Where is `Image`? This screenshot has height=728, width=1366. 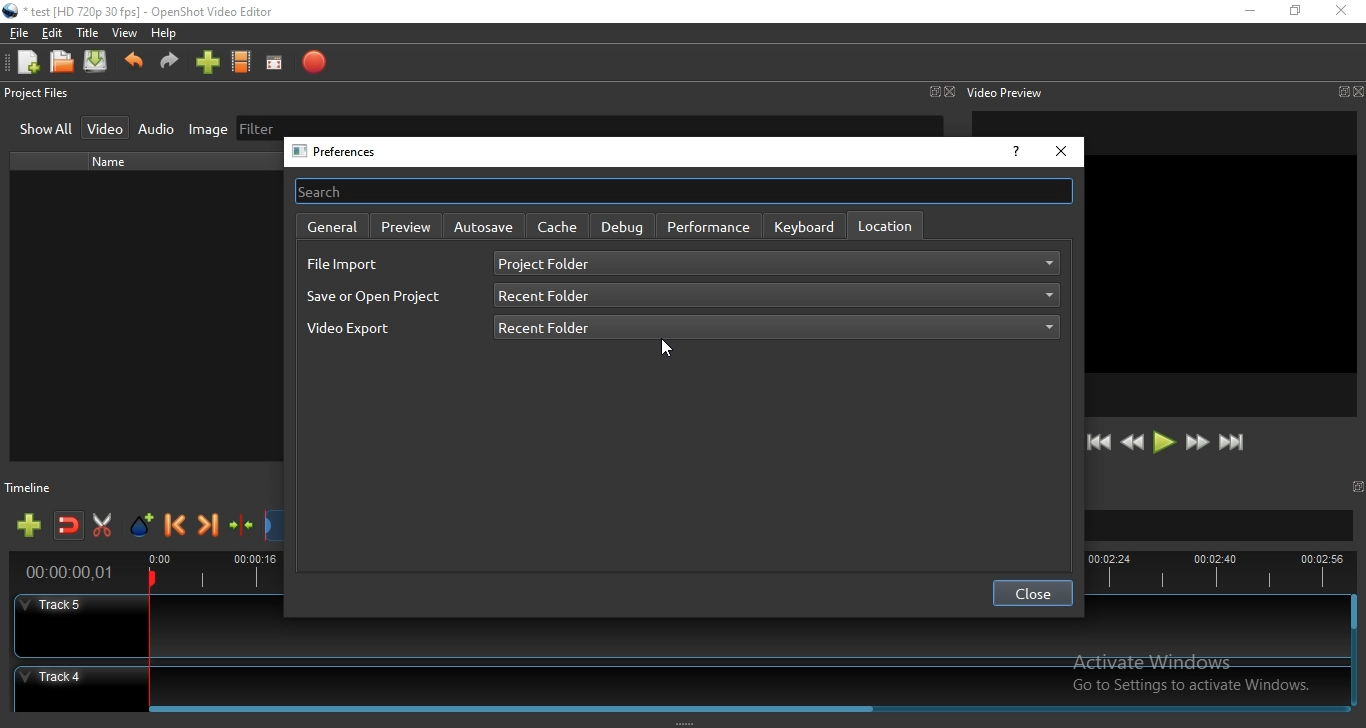
Image is located at coordinates (203, 130).